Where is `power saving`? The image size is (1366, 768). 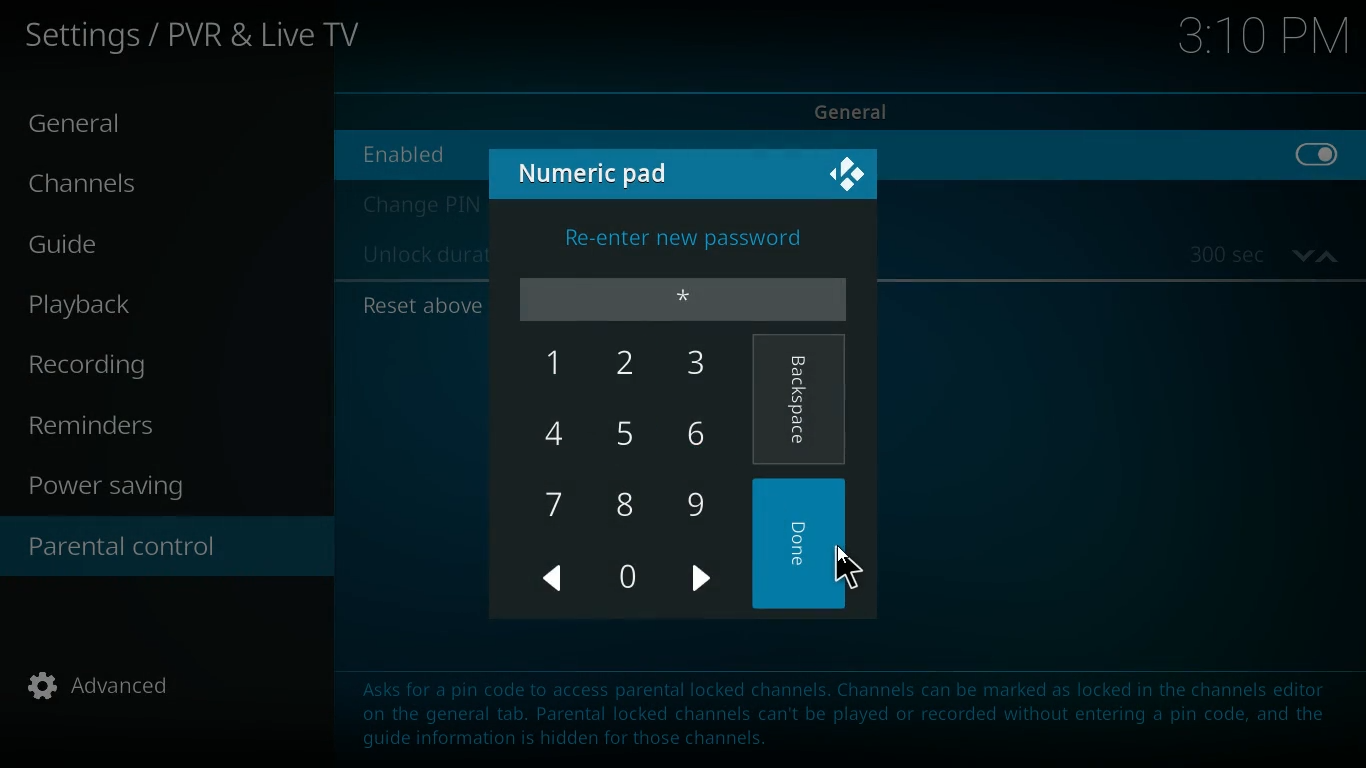
power saving is located at coordinates (119, 489).